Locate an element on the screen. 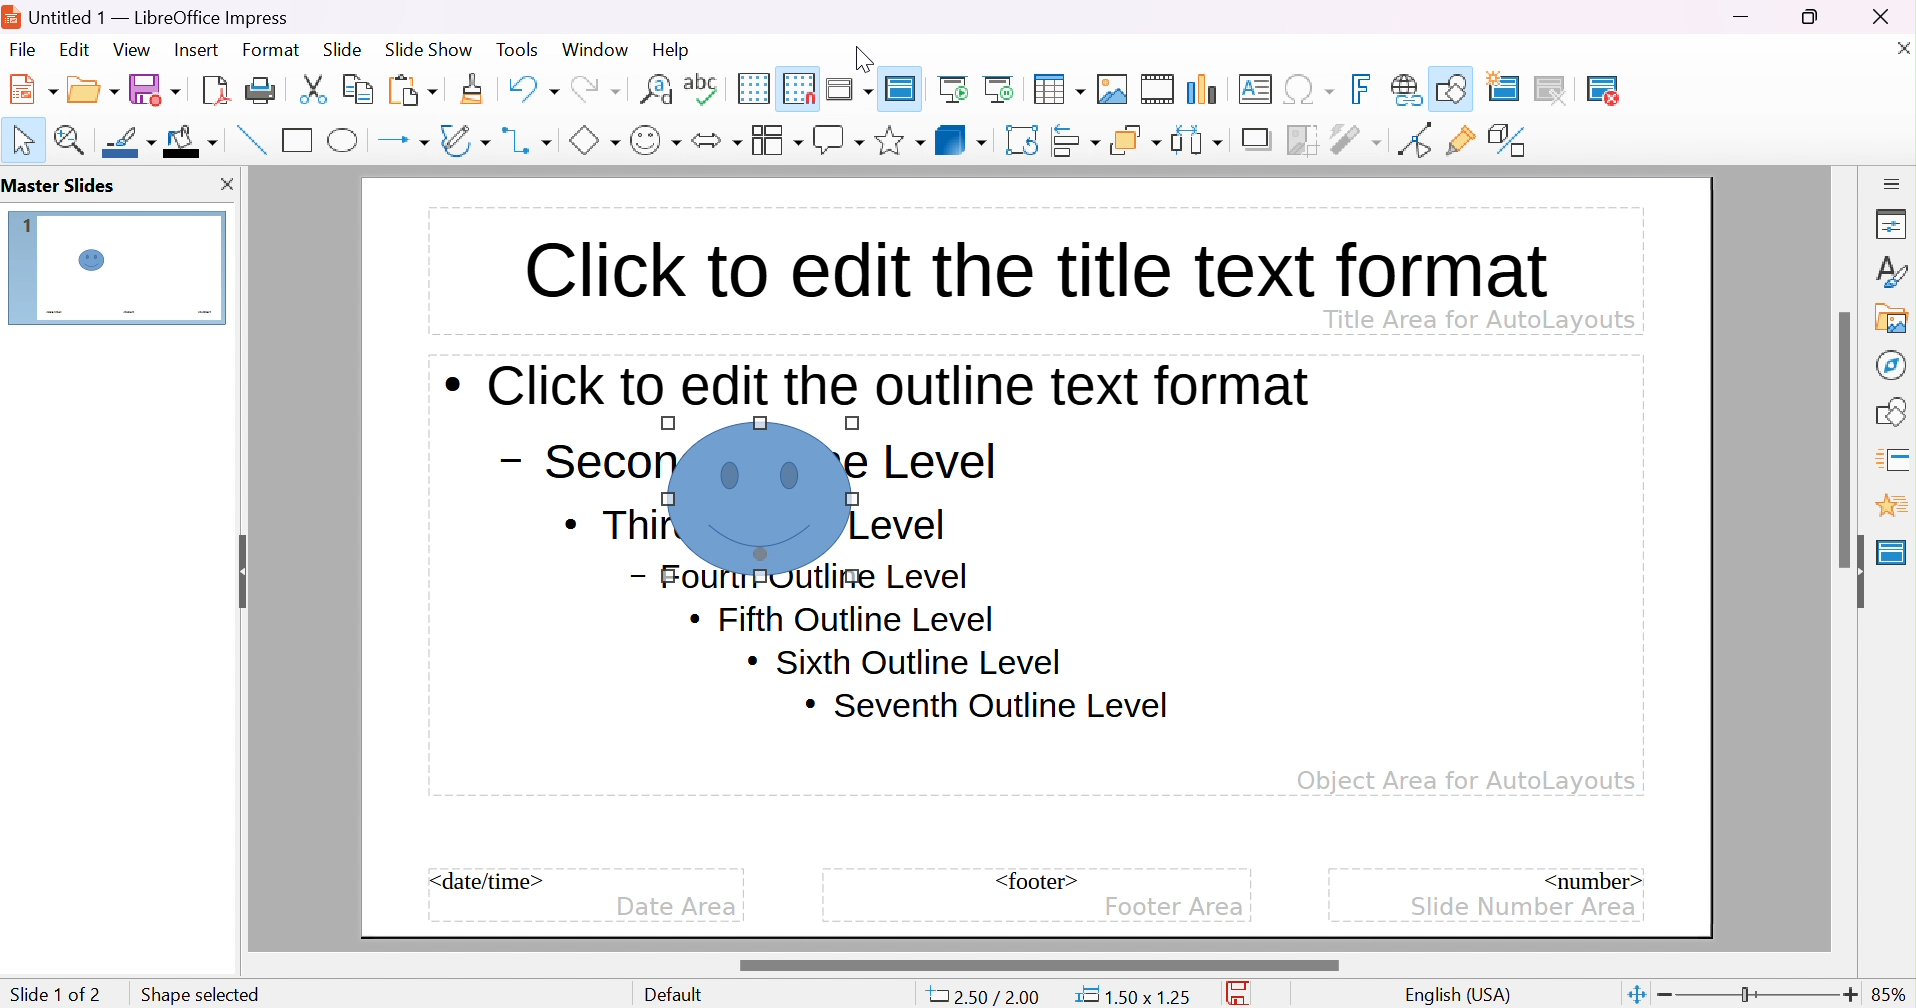 This screenshot has height=1008, width=1916. curves and polygons is located at coordinates (464, 140).